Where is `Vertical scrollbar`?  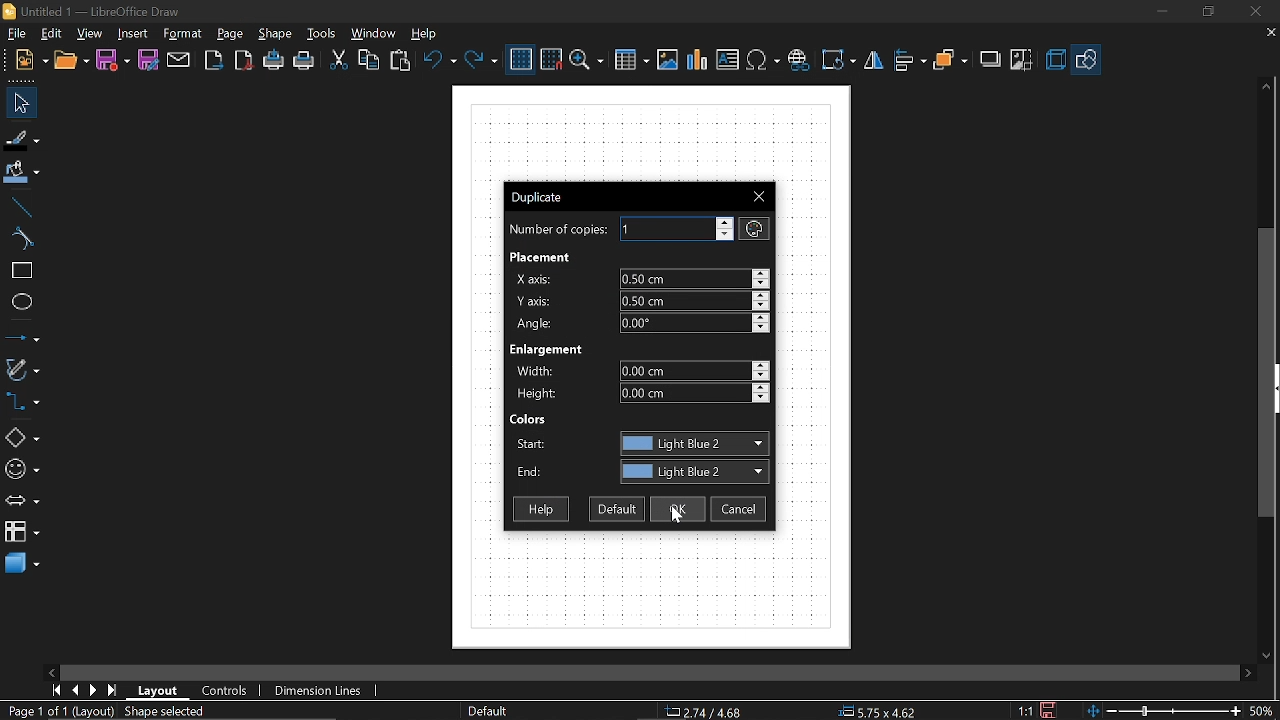 Vertical scrollbar is located at coordinates (1267, 372).